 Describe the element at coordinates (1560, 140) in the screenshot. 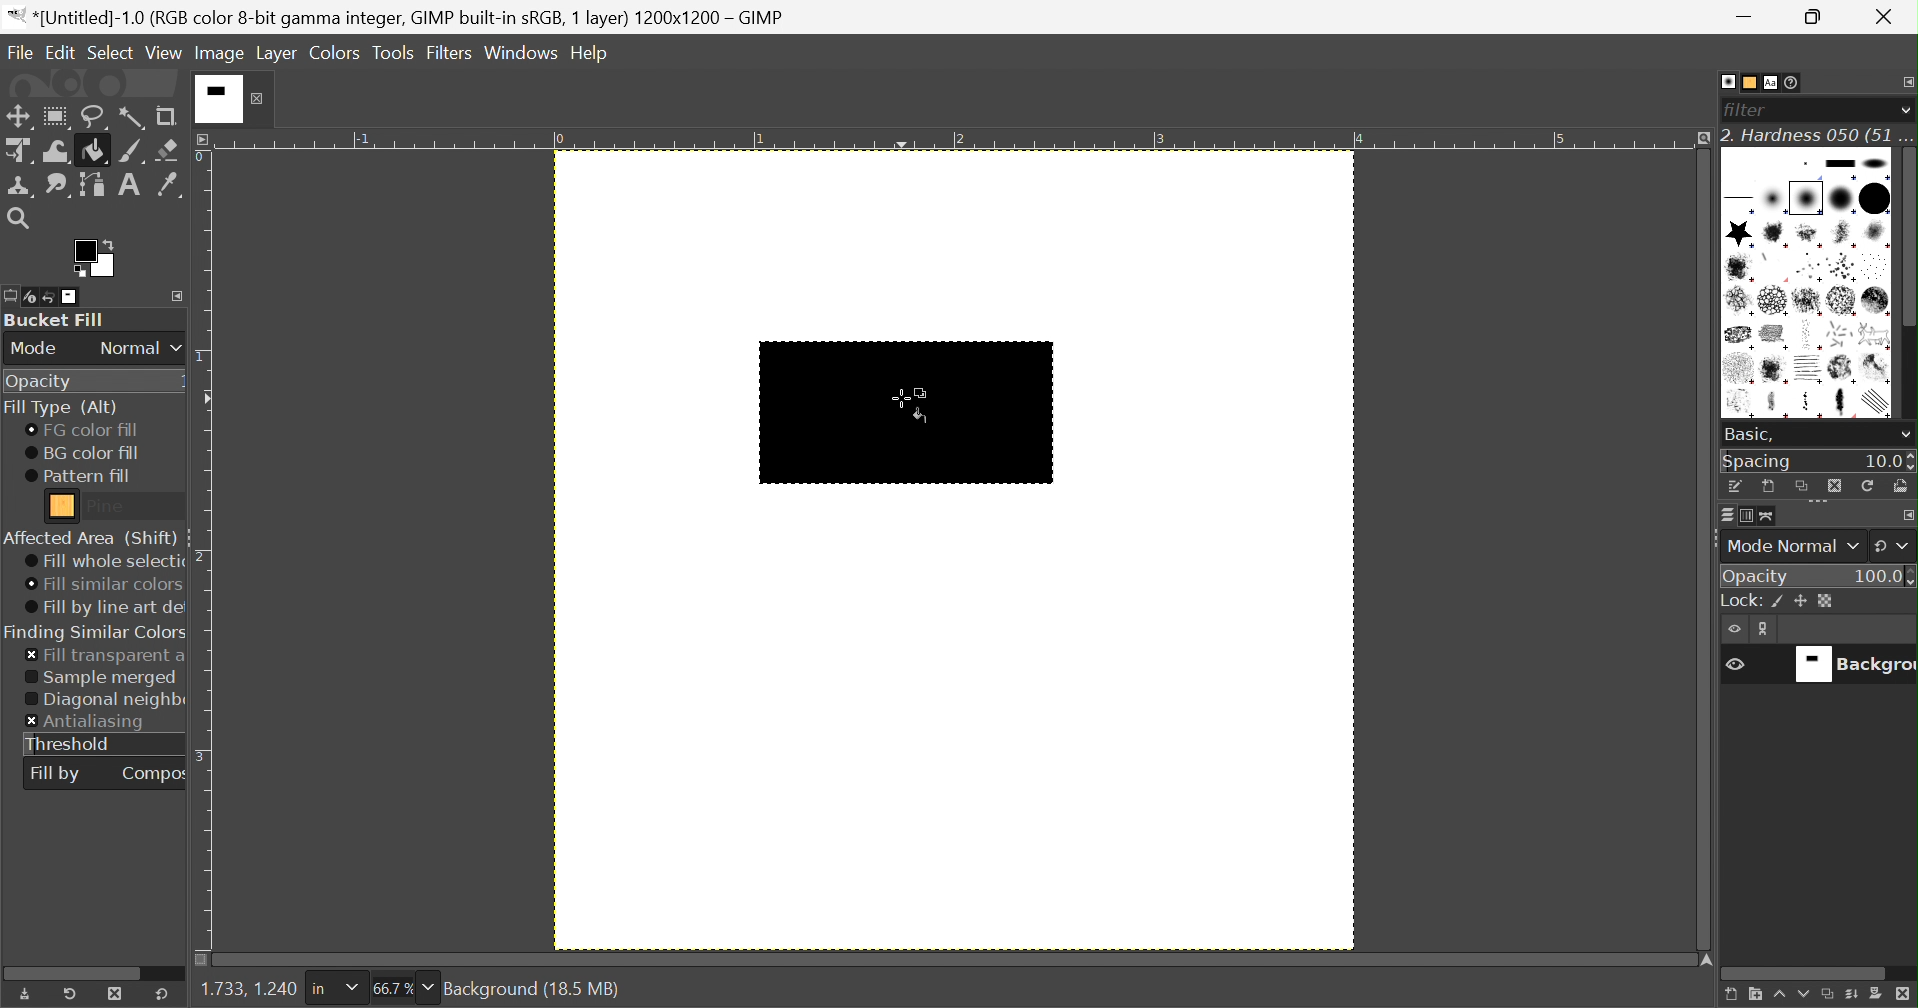

I see `5` at that location.